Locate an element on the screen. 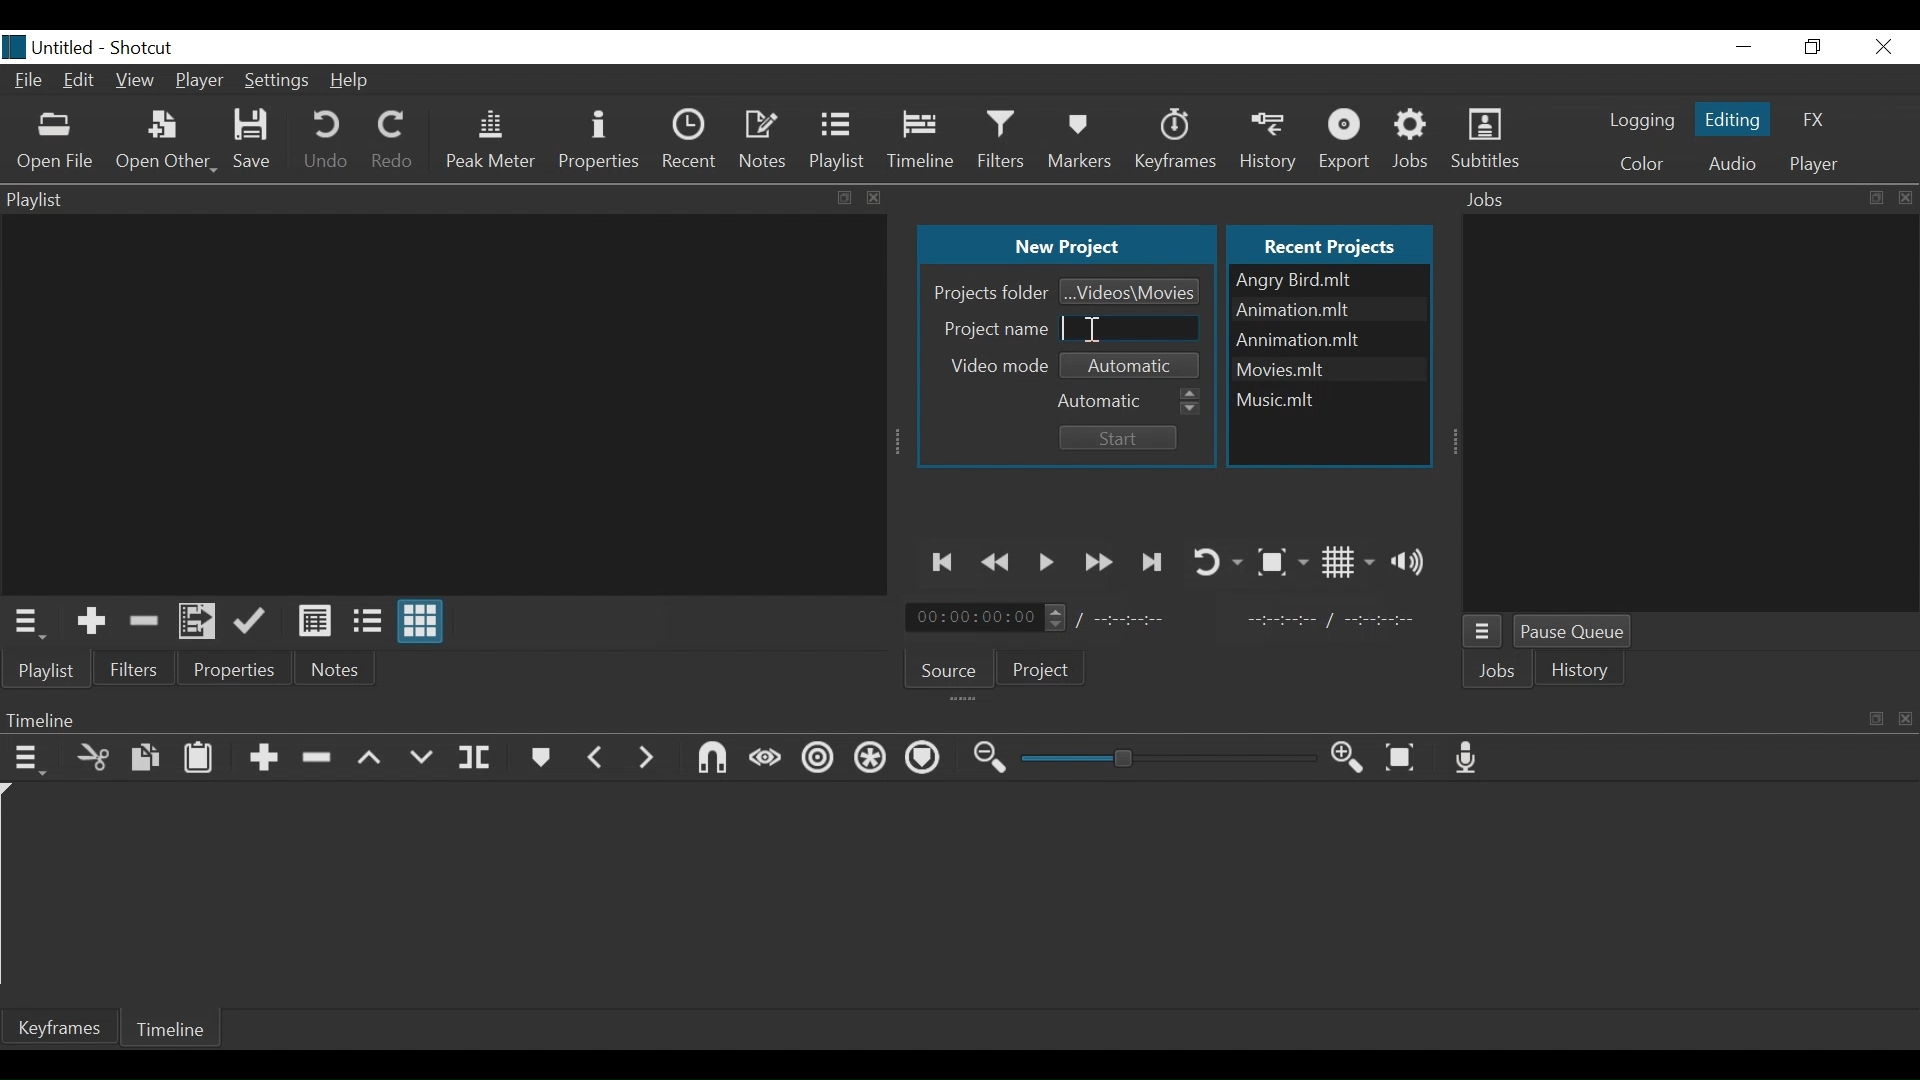  Notes is located at coordinates (764, 137).